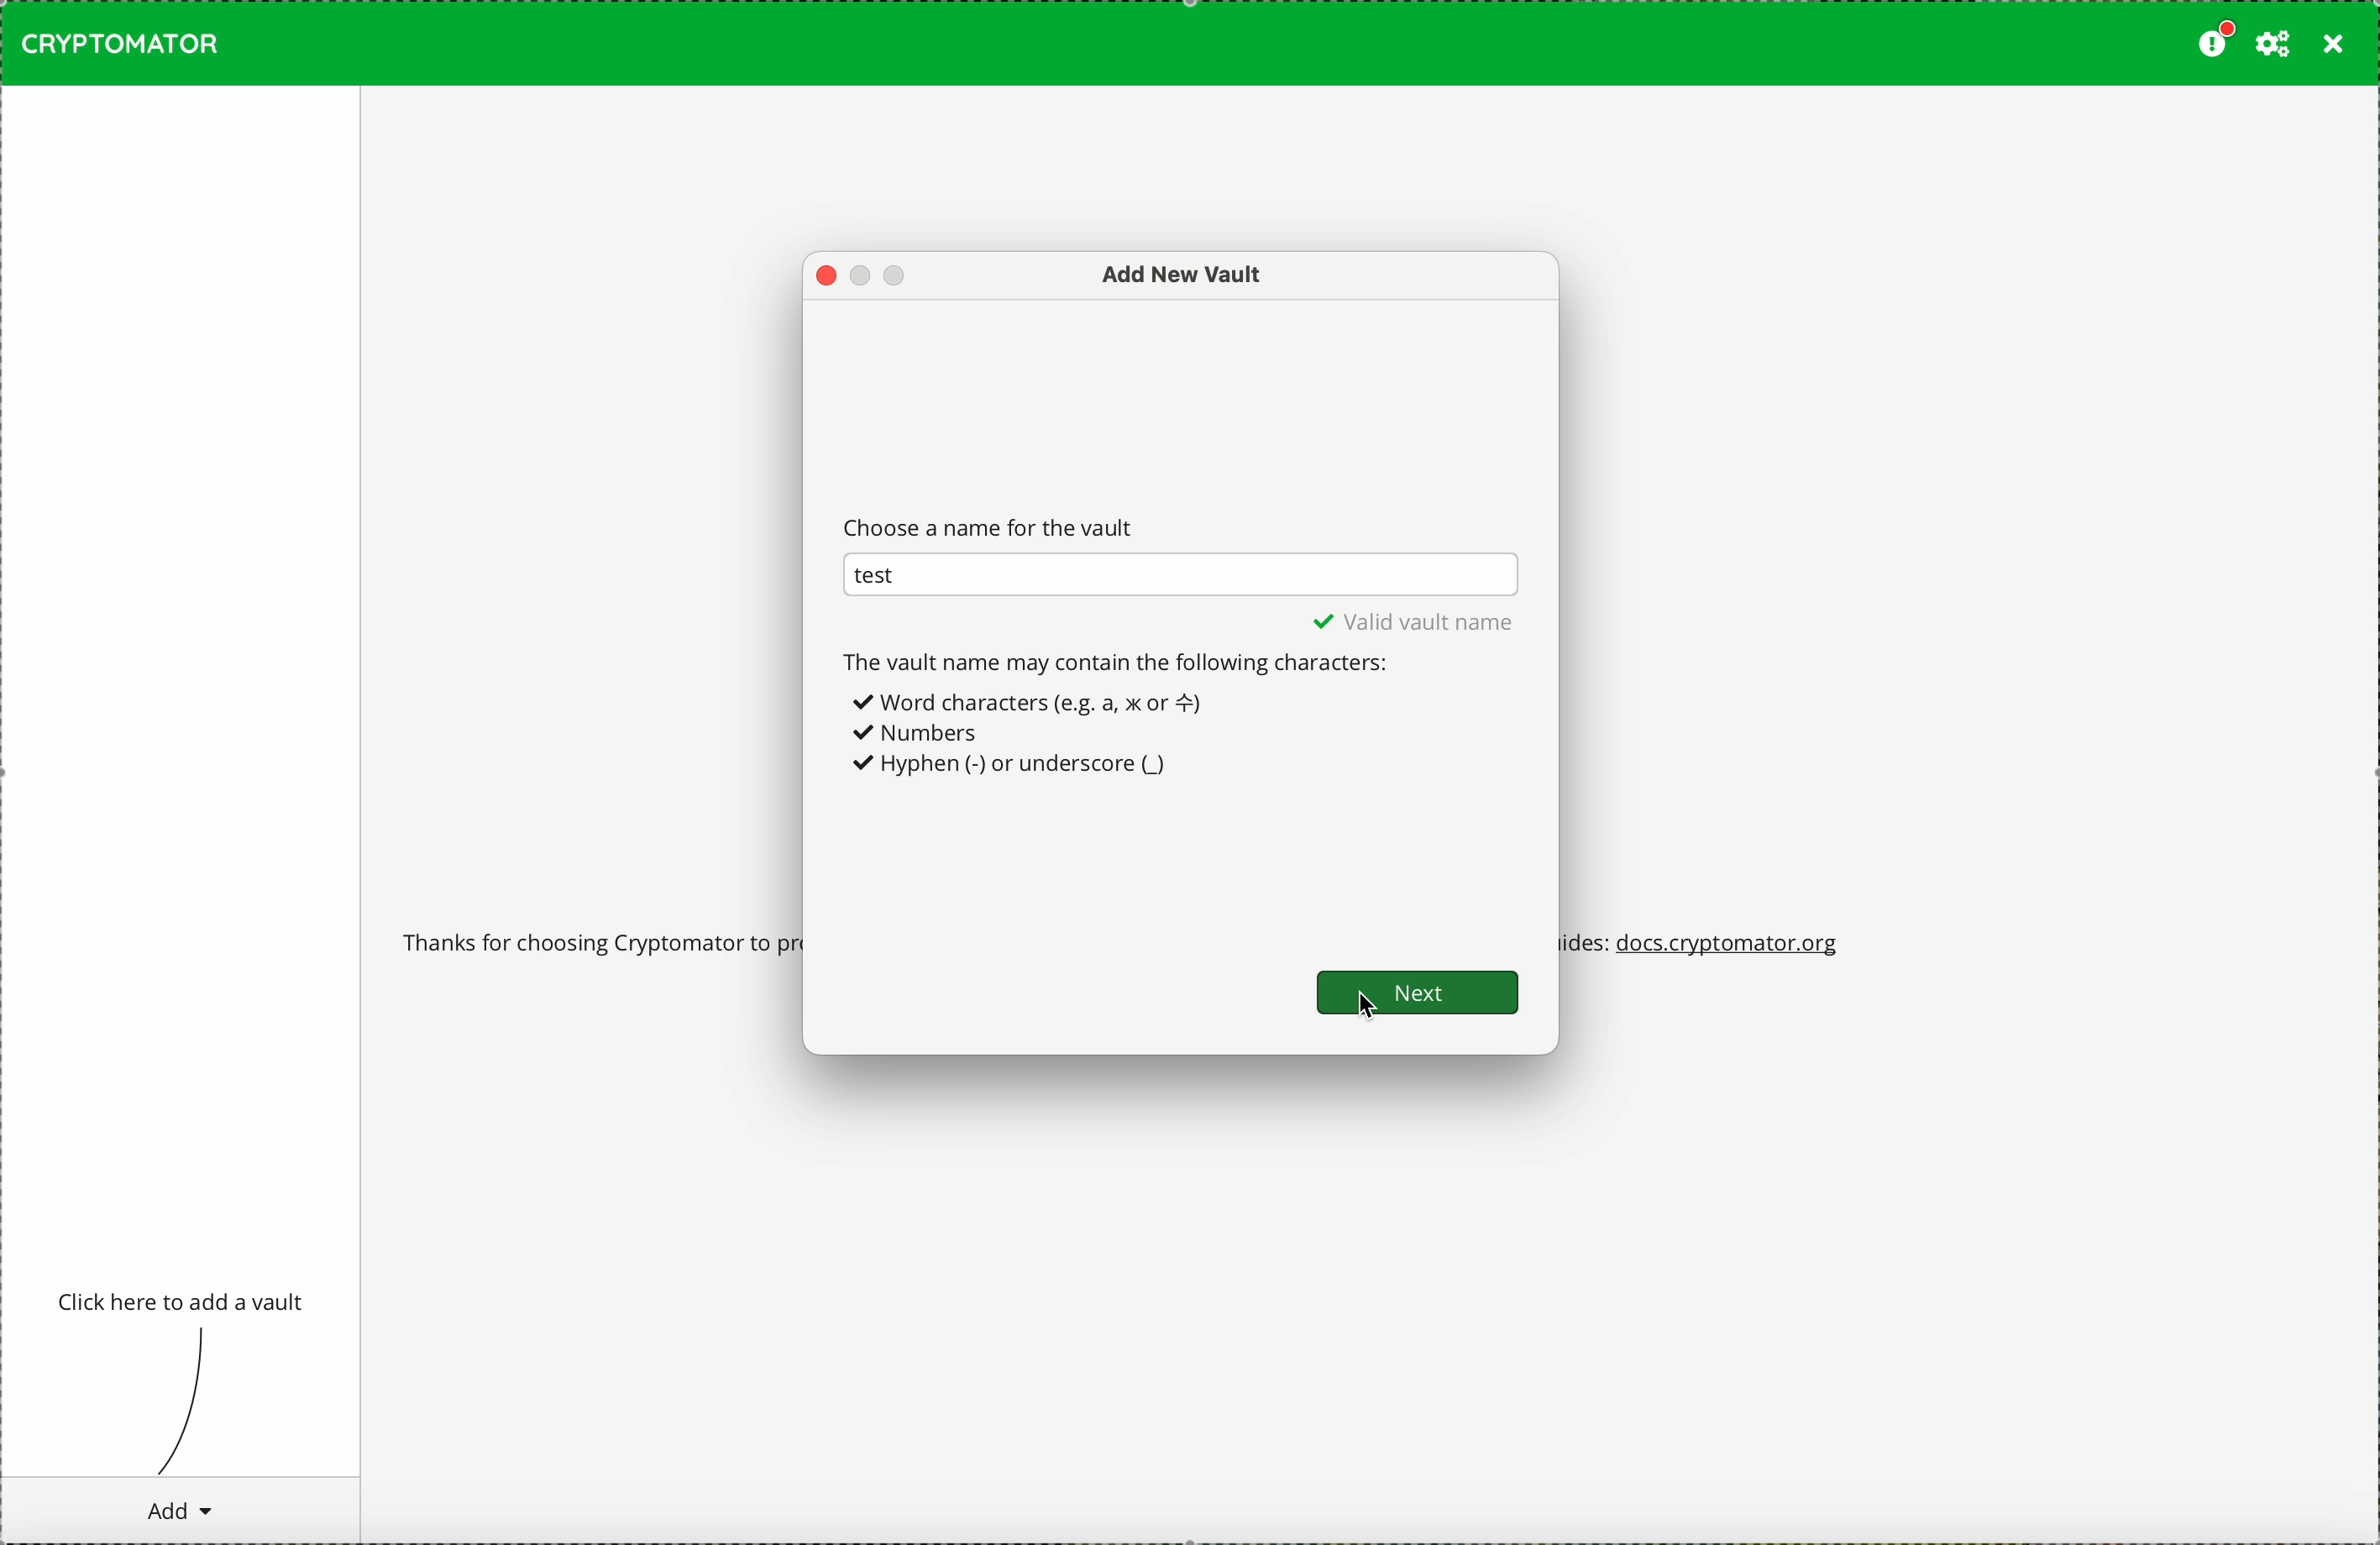  What do you see at coordinates (120, 43) in the screenshot?
I see `CRYPTOMATOR` at bounding box center [120, 43].